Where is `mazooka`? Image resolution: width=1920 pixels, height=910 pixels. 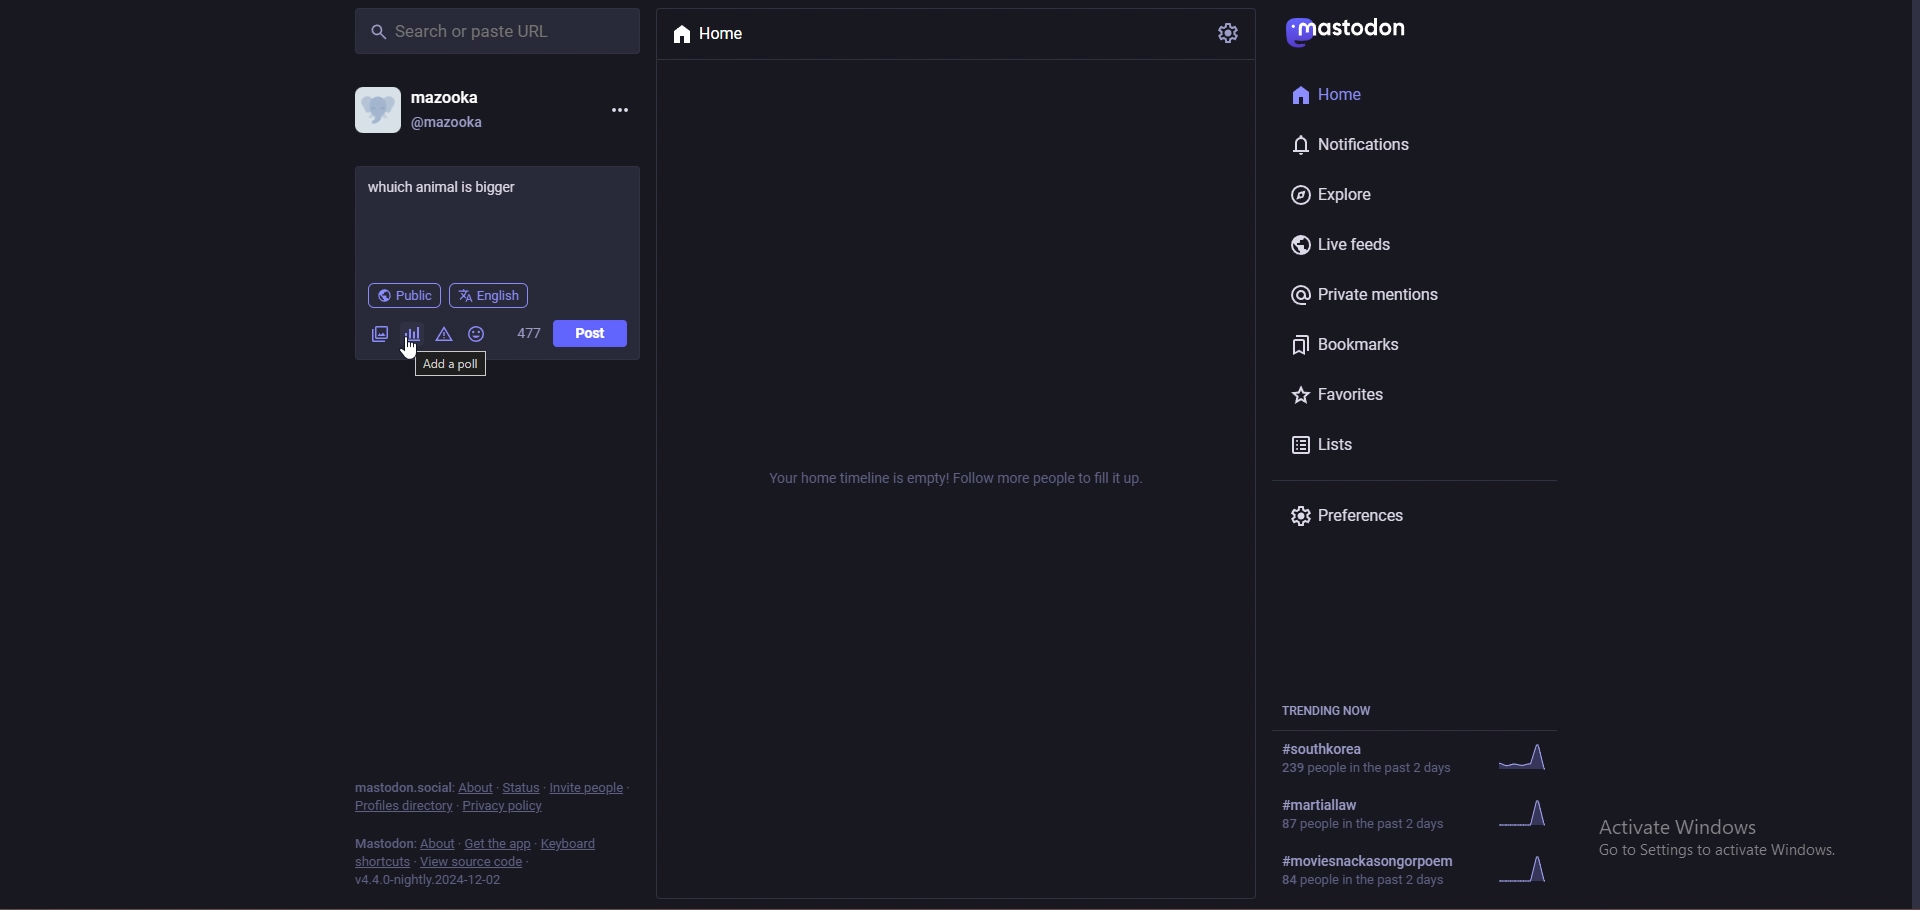
mazooka is located at coordinates (450, 96).